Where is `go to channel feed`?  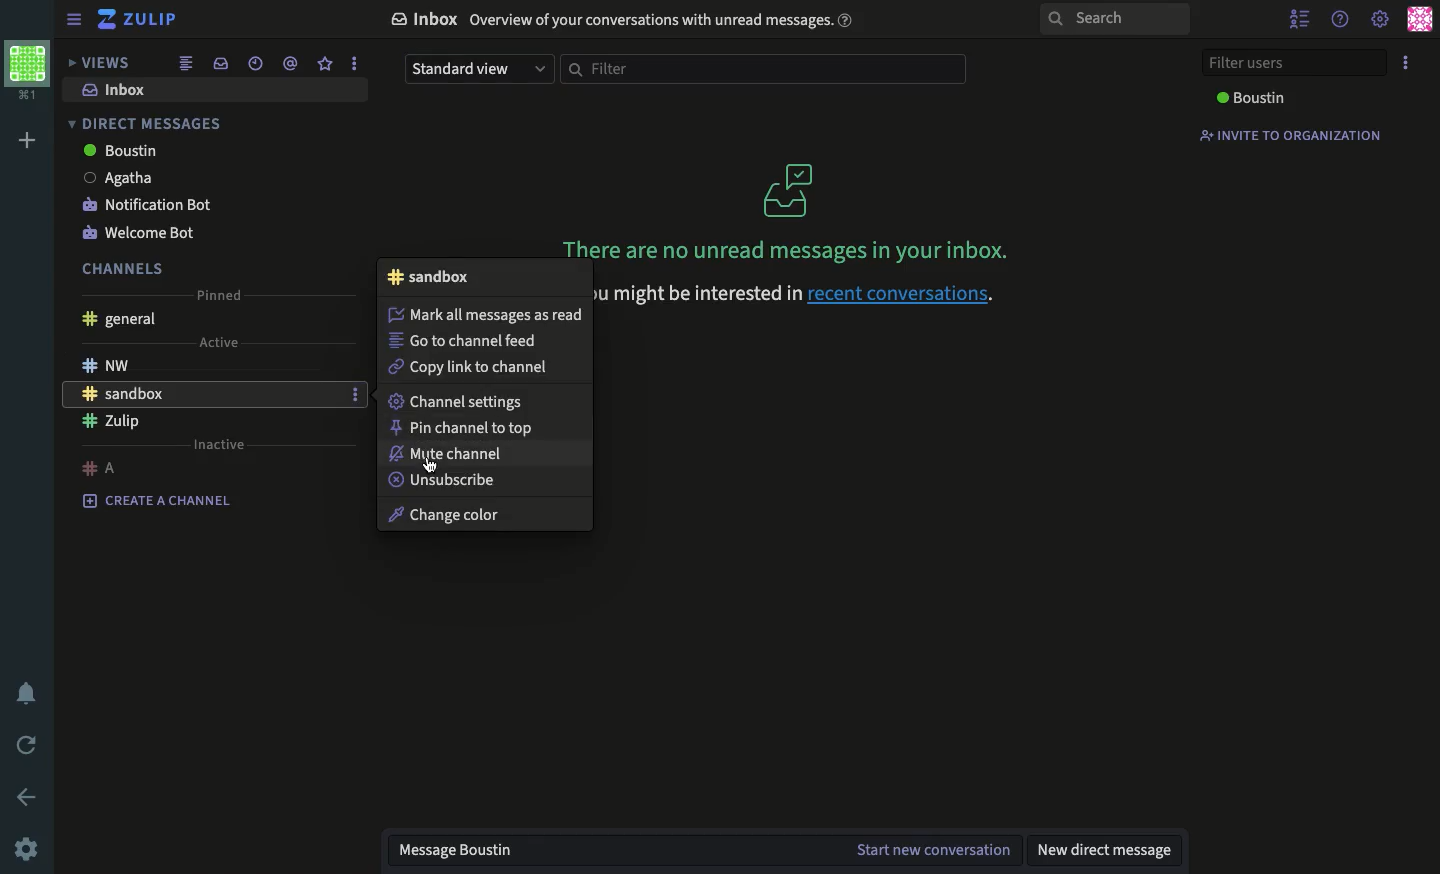
go to channel feed is located at coordinates (466, 341).